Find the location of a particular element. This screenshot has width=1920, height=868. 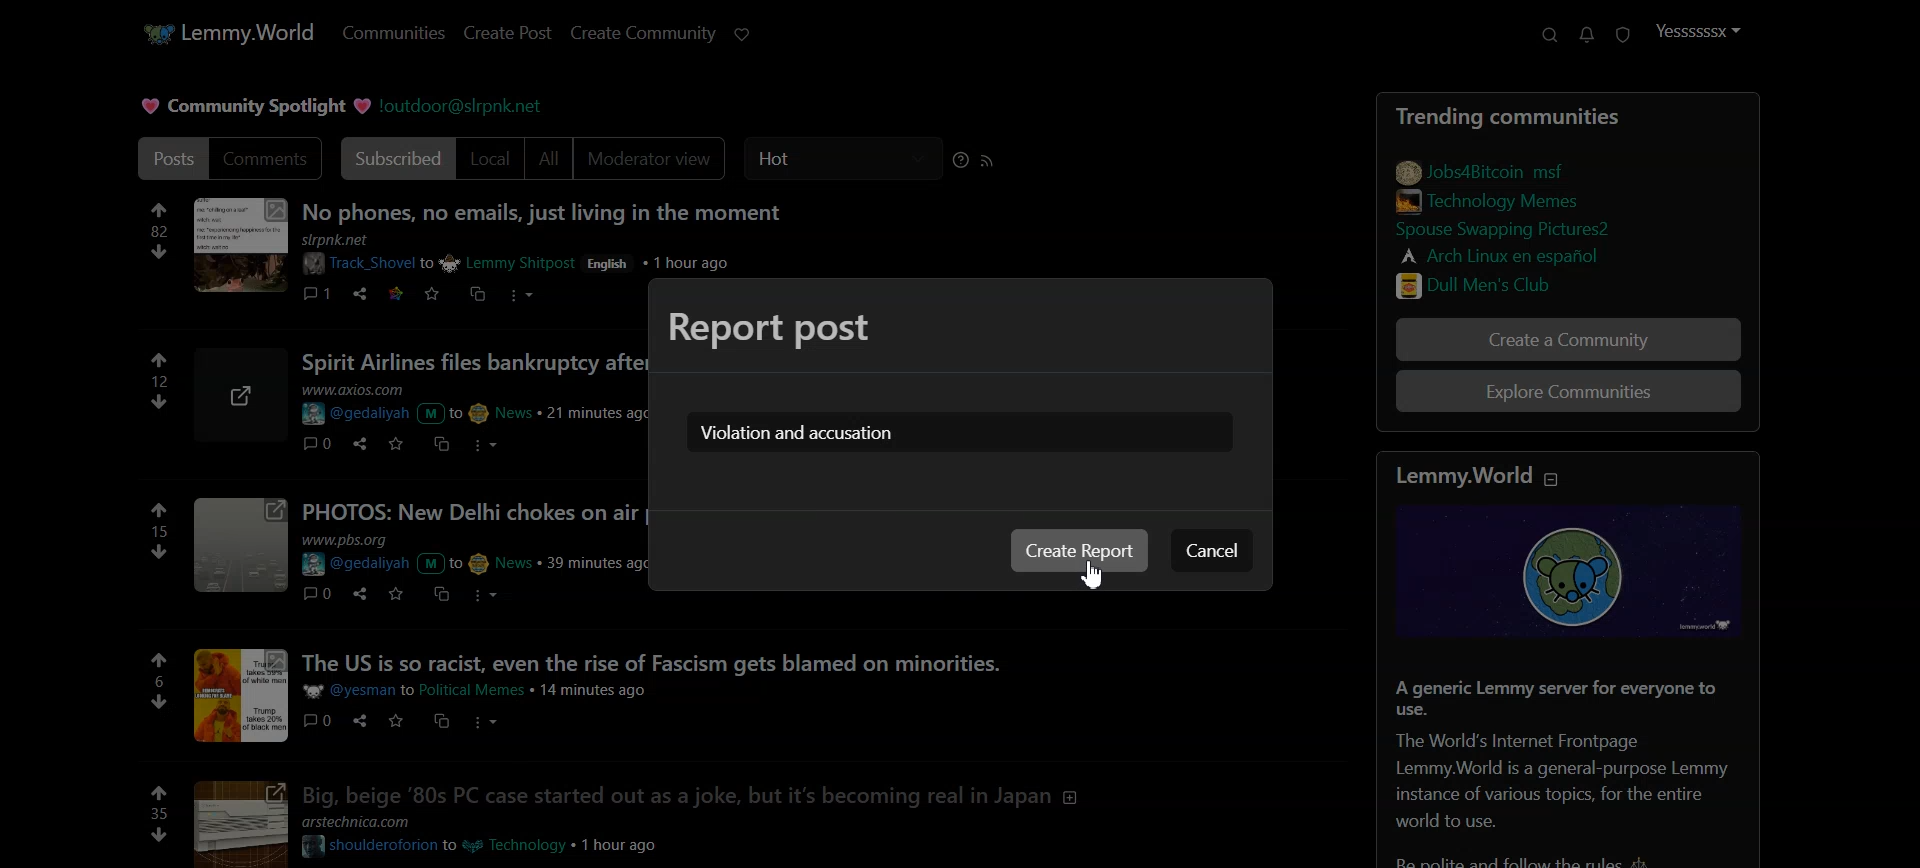

Post is located at coordinates (167, 158).